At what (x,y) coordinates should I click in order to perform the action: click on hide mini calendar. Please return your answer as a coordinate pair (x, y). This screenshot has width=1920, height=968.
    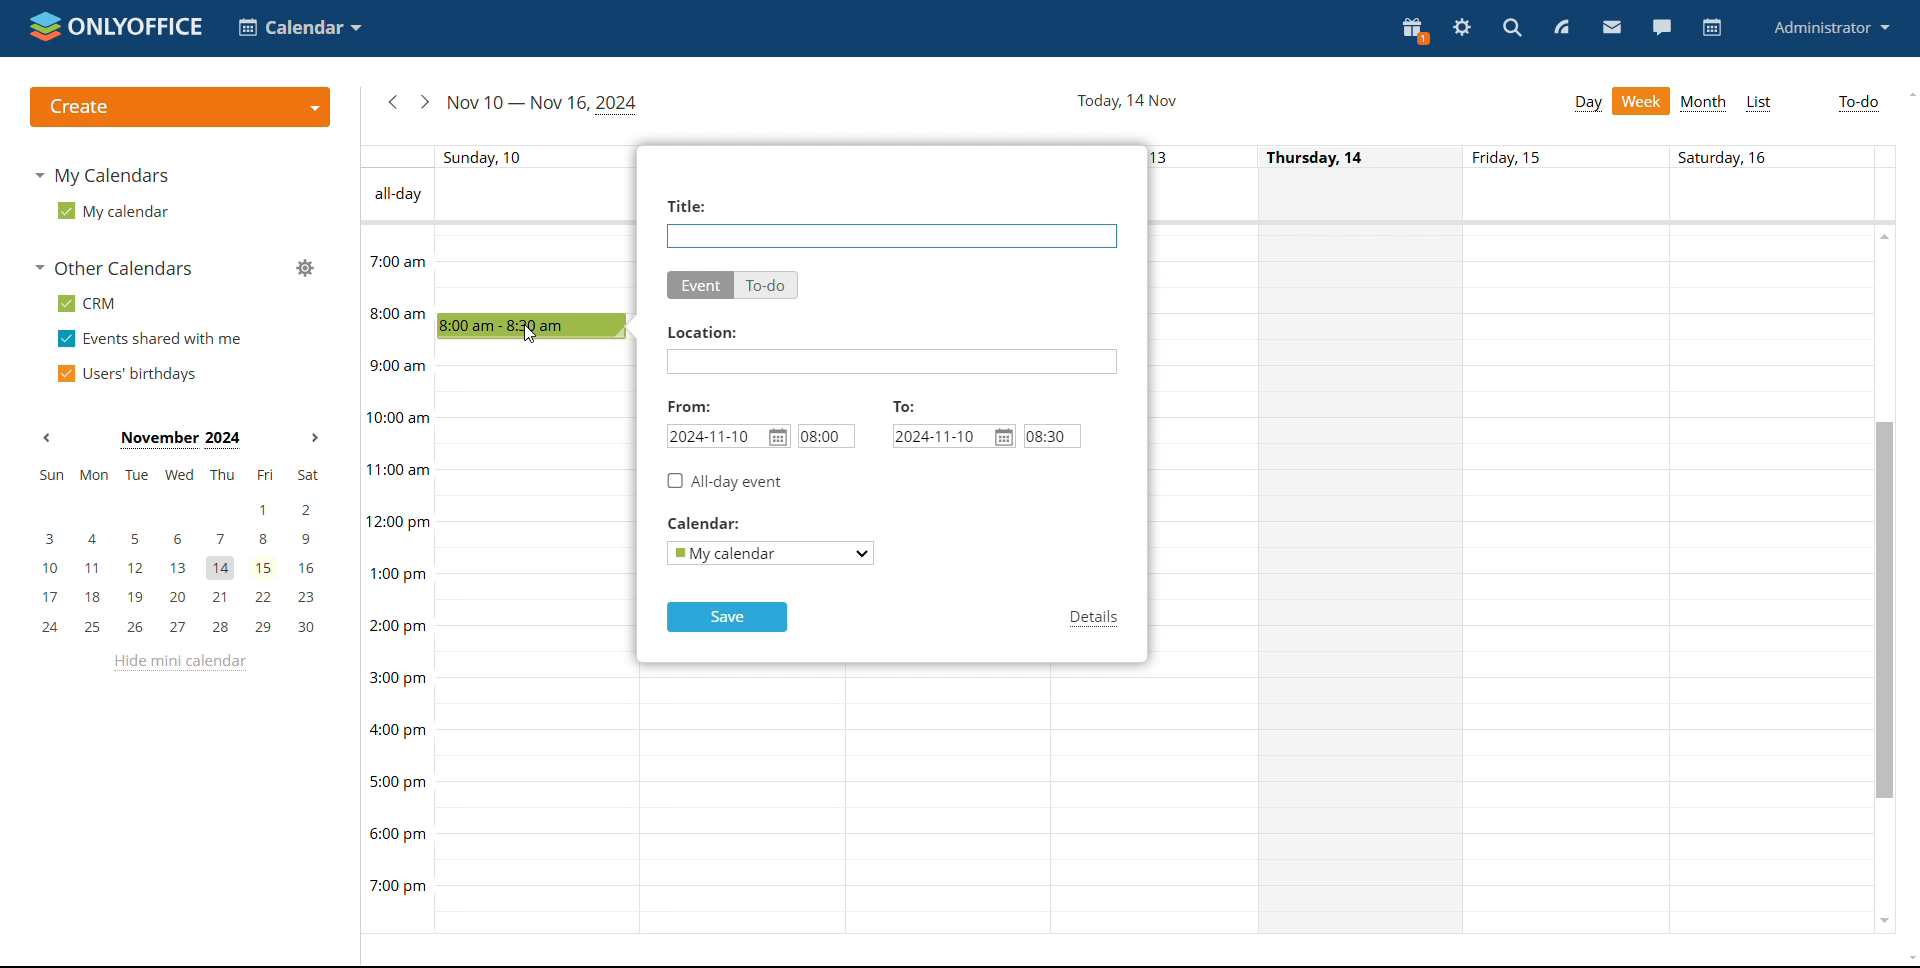
    Looking at the image, I should click on (177, 663).